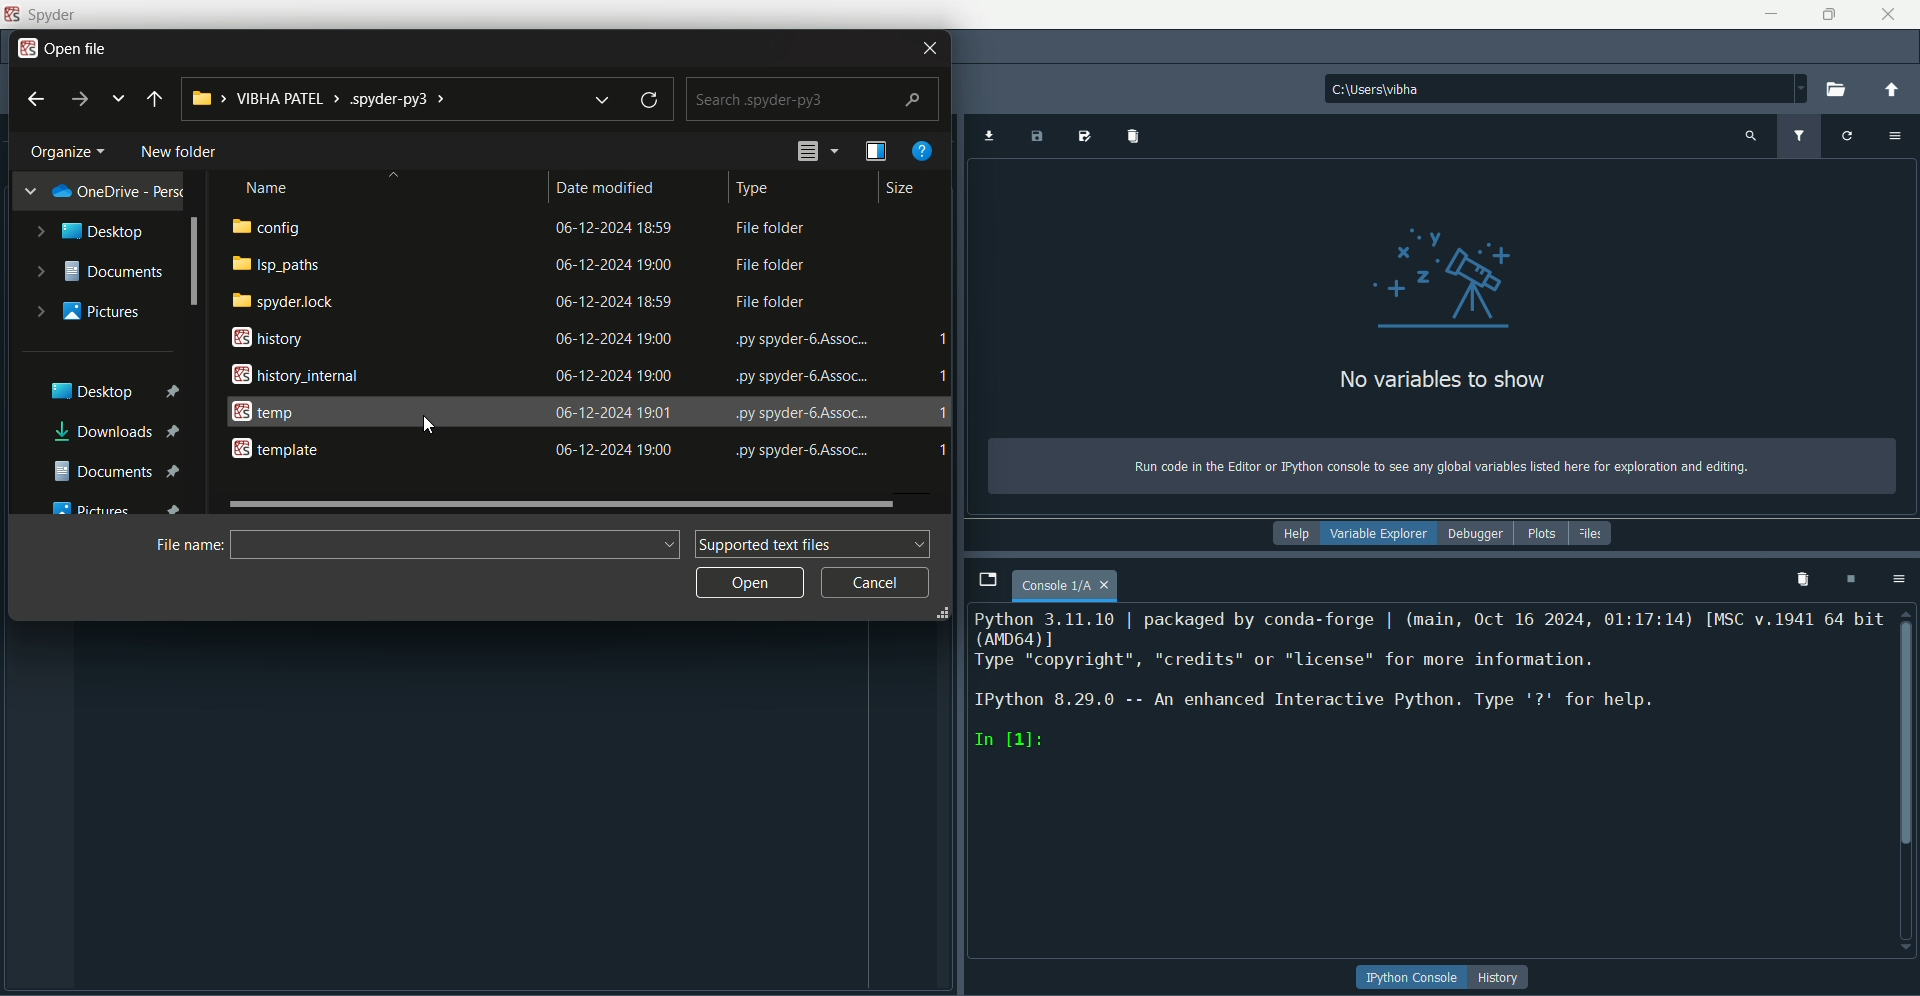 This screenshot has height=996, width=1920. I want to click on remove, so click(1804, 580).